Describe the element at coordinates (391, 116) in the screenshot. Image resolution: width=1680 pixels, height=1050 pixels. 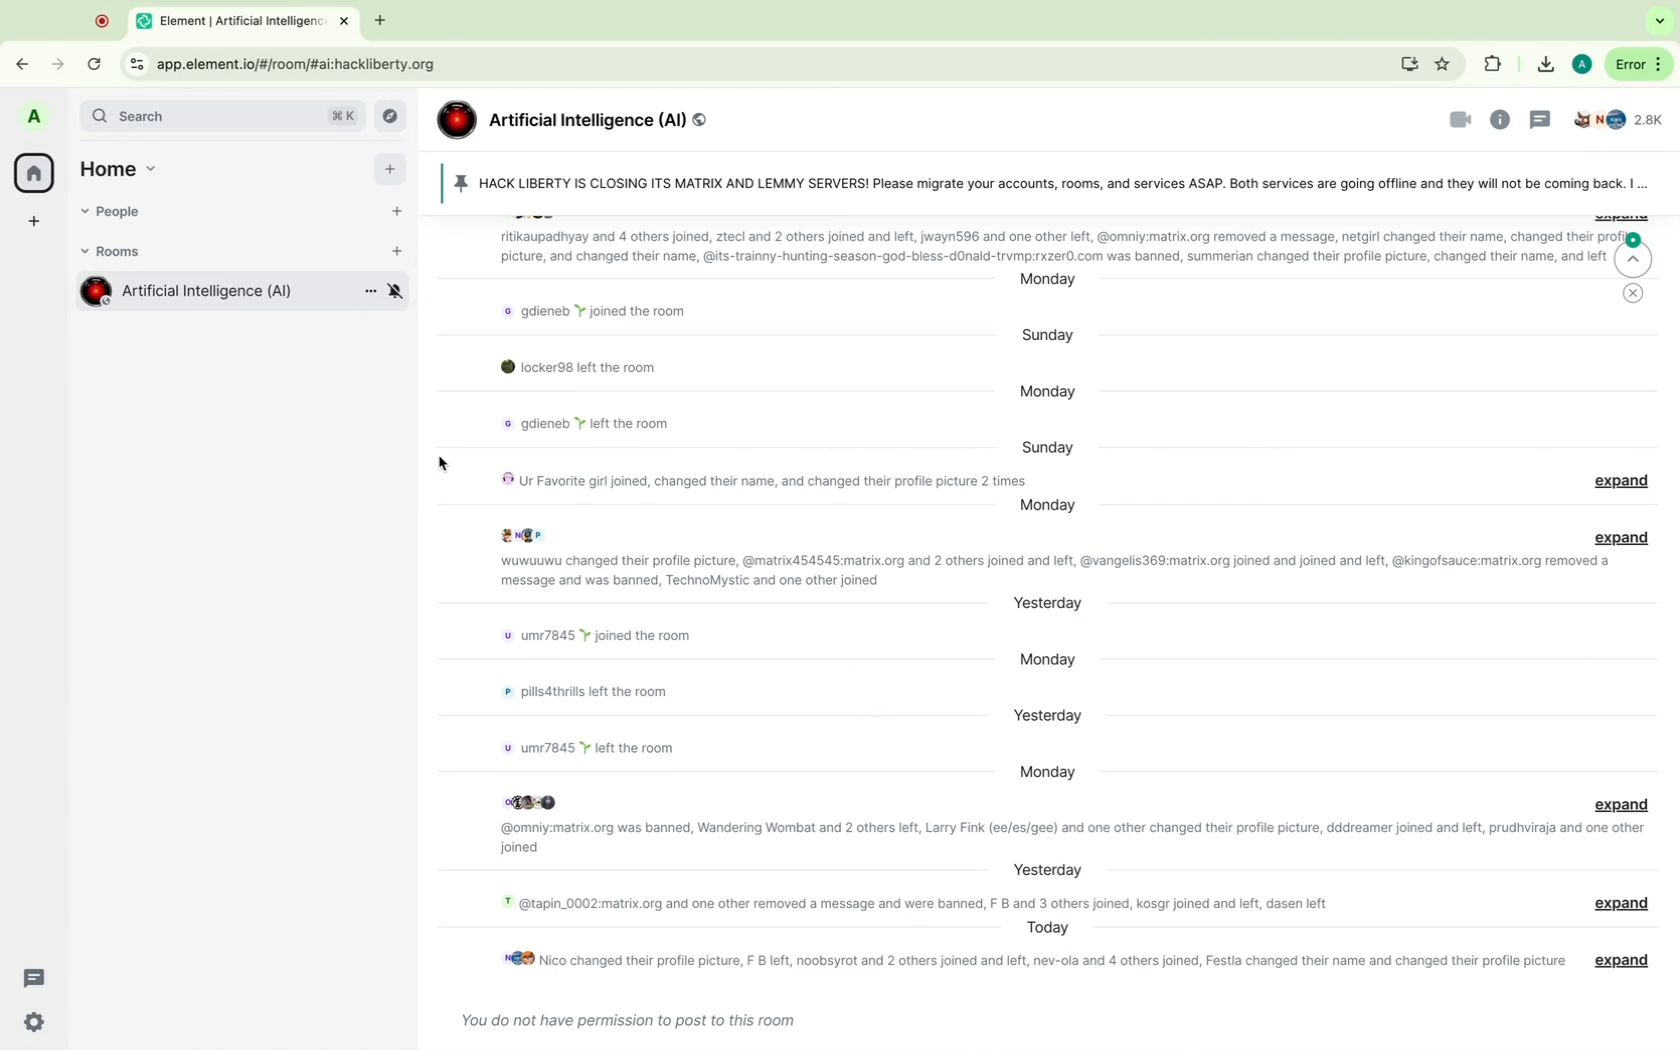
I see `explore rooms` at that location.